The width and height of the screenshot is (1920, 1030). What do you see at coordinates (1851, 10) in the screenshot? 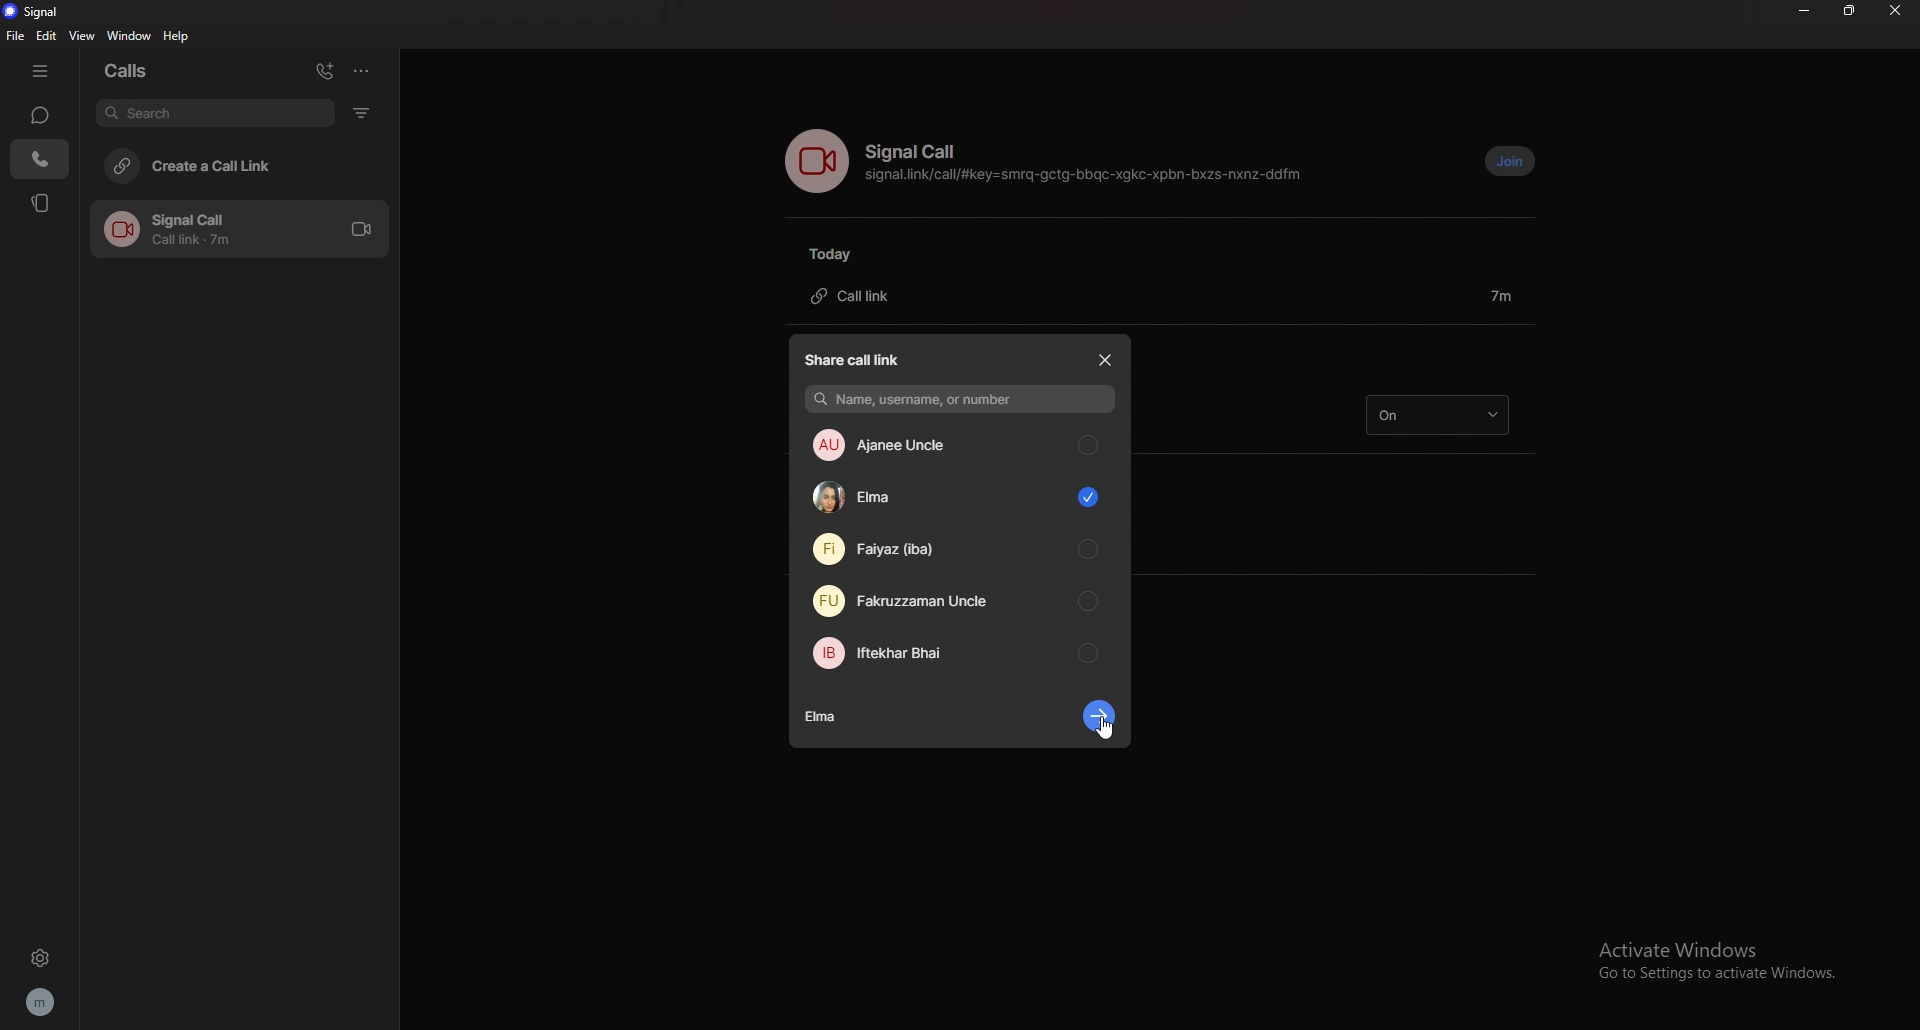
I see `resize` at bounding box center [1851, 10].